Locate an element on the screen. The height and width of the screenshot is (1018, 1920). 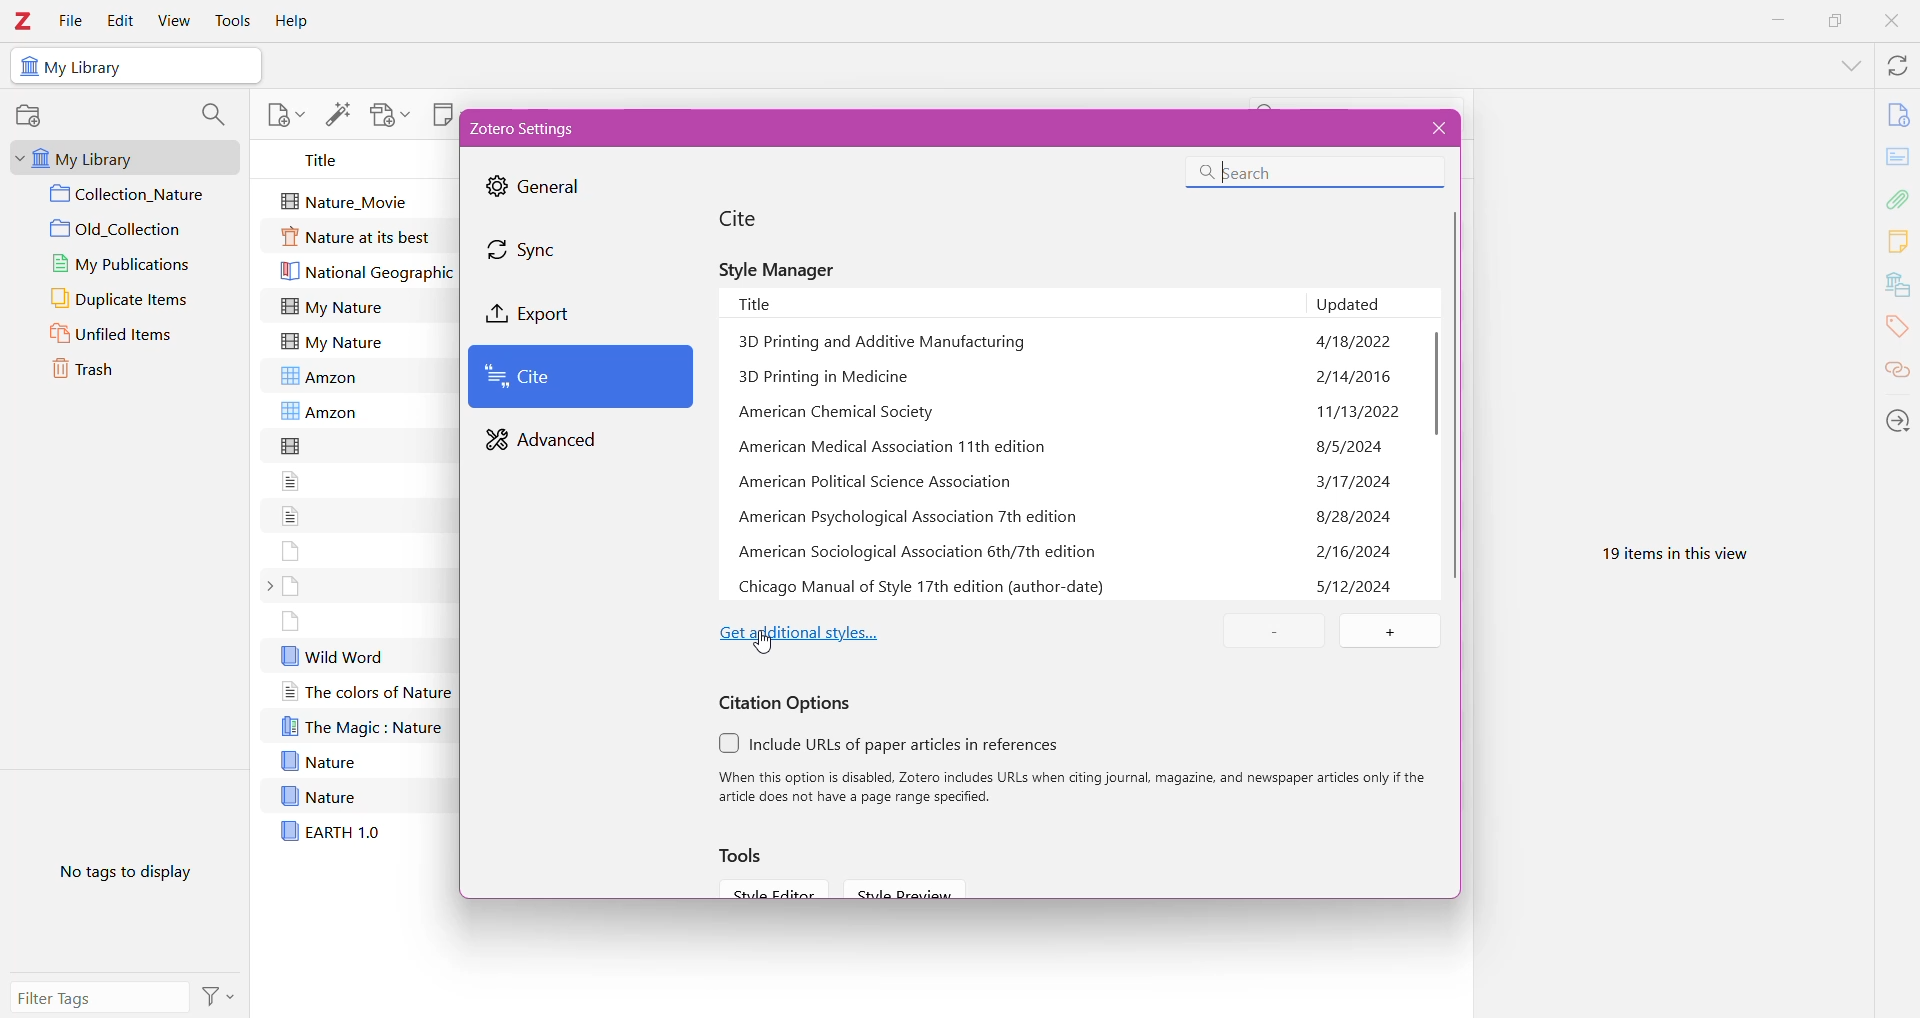
Unfiled Items is located at coordinates (126, 336).